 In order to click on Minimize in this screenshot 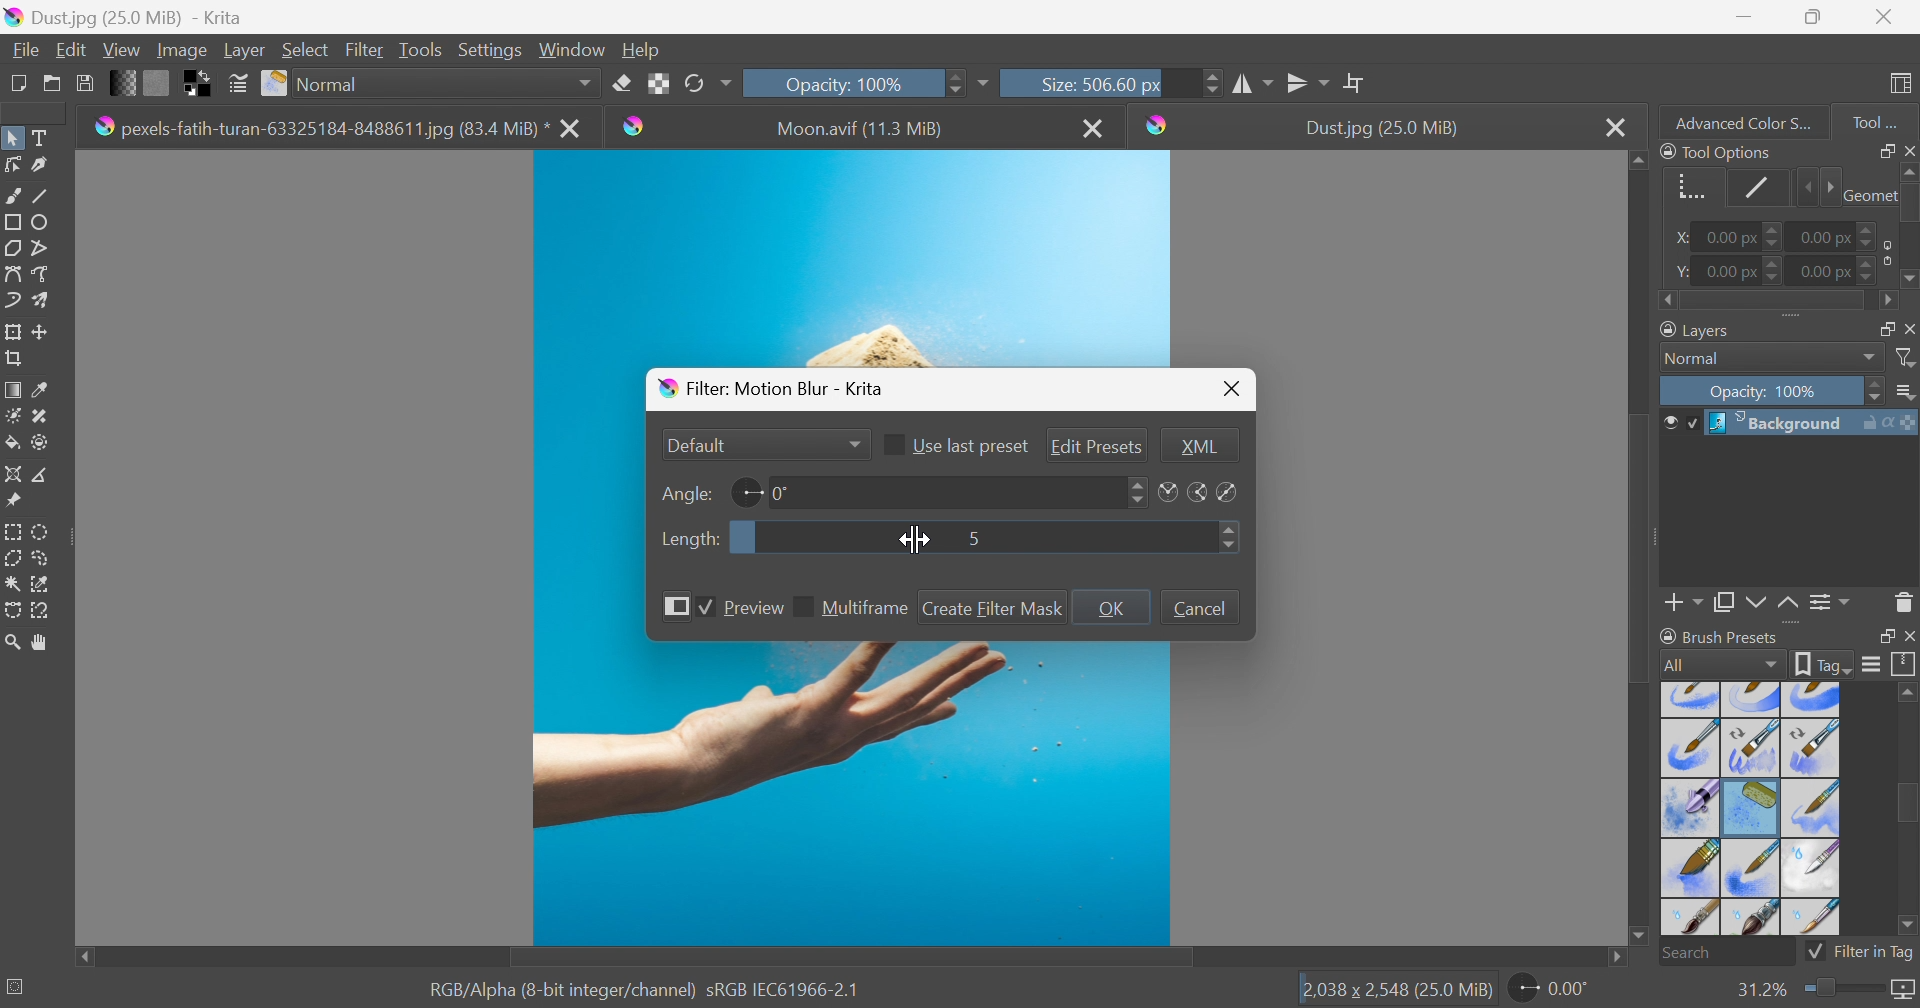, I will do `click(1743, 15)`.